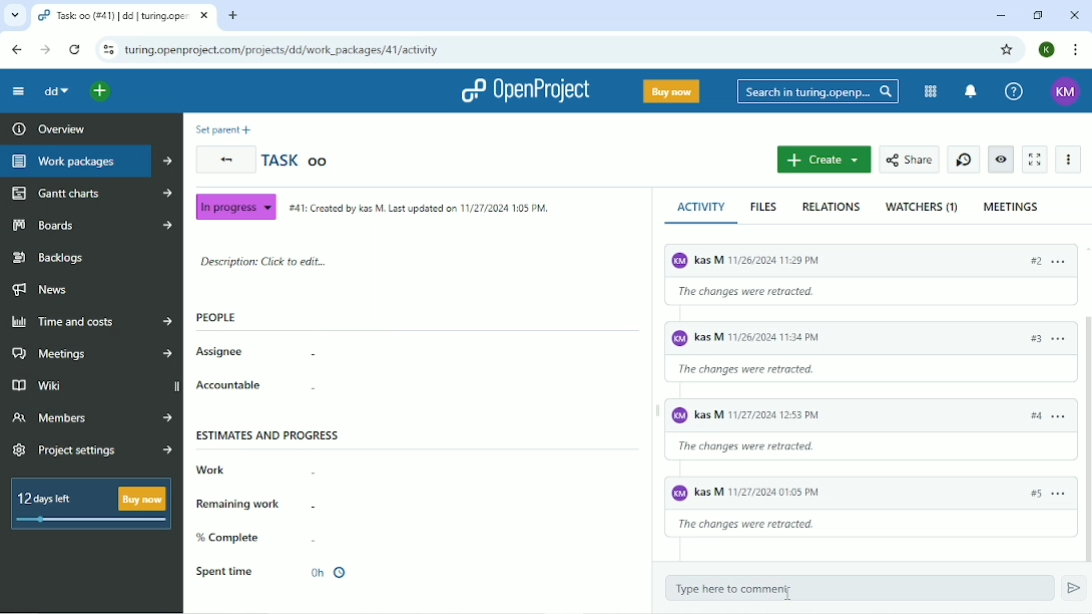  What do you see at coordinates (1031, 500) in the screenshot?
I see `#5` at bounding box center [1031, 500].